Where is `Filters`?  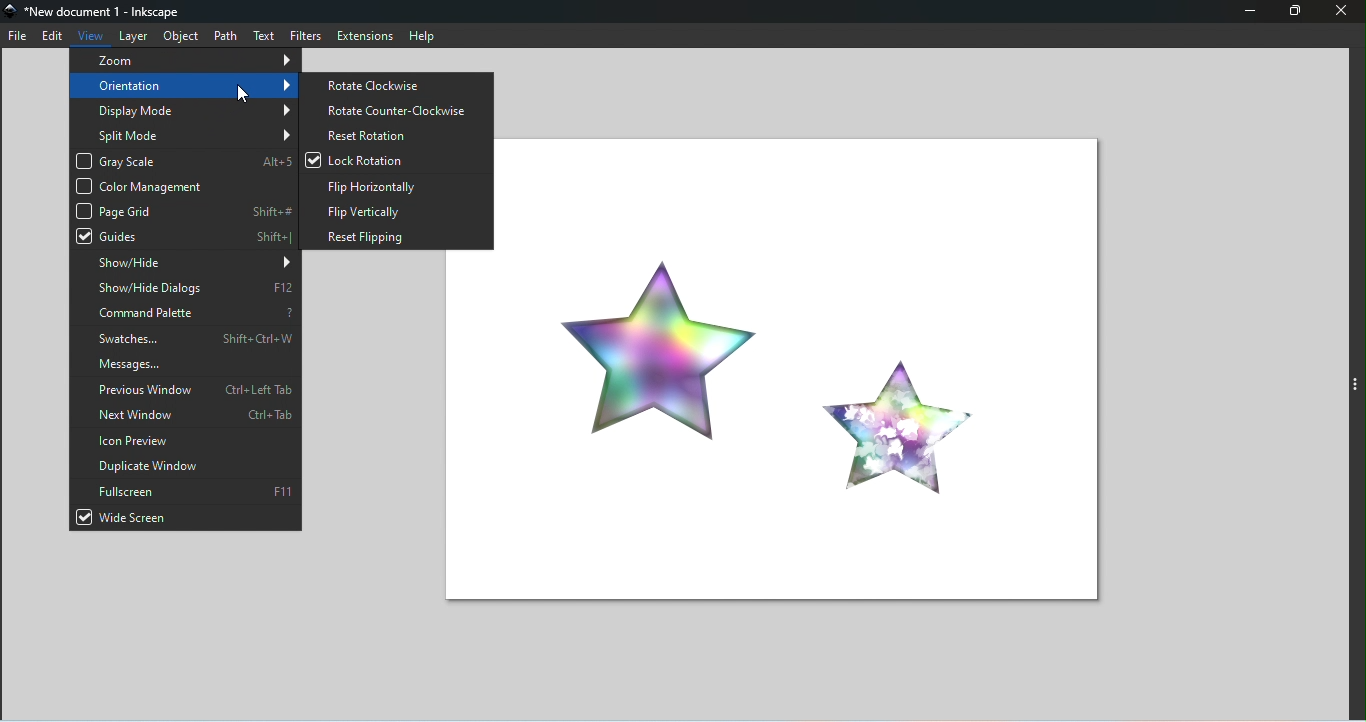 Filters is located at coordinates (301, 35).